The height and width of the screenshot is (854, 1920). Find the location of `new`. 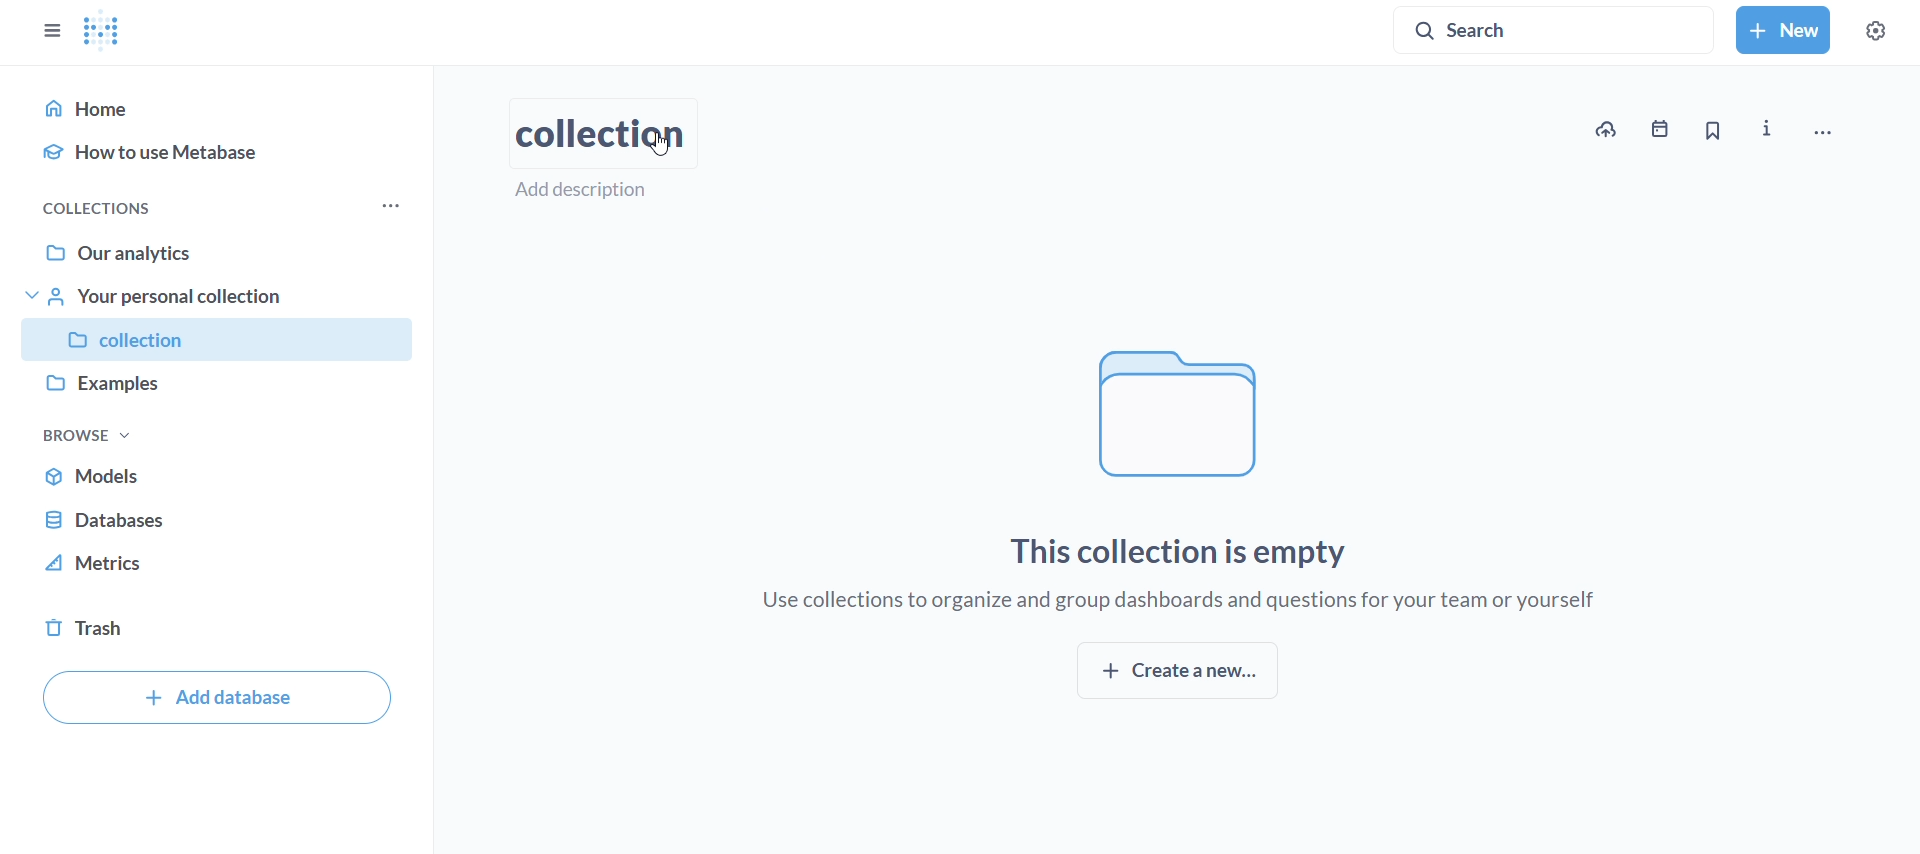

new is located at coordinates (1783, 30).